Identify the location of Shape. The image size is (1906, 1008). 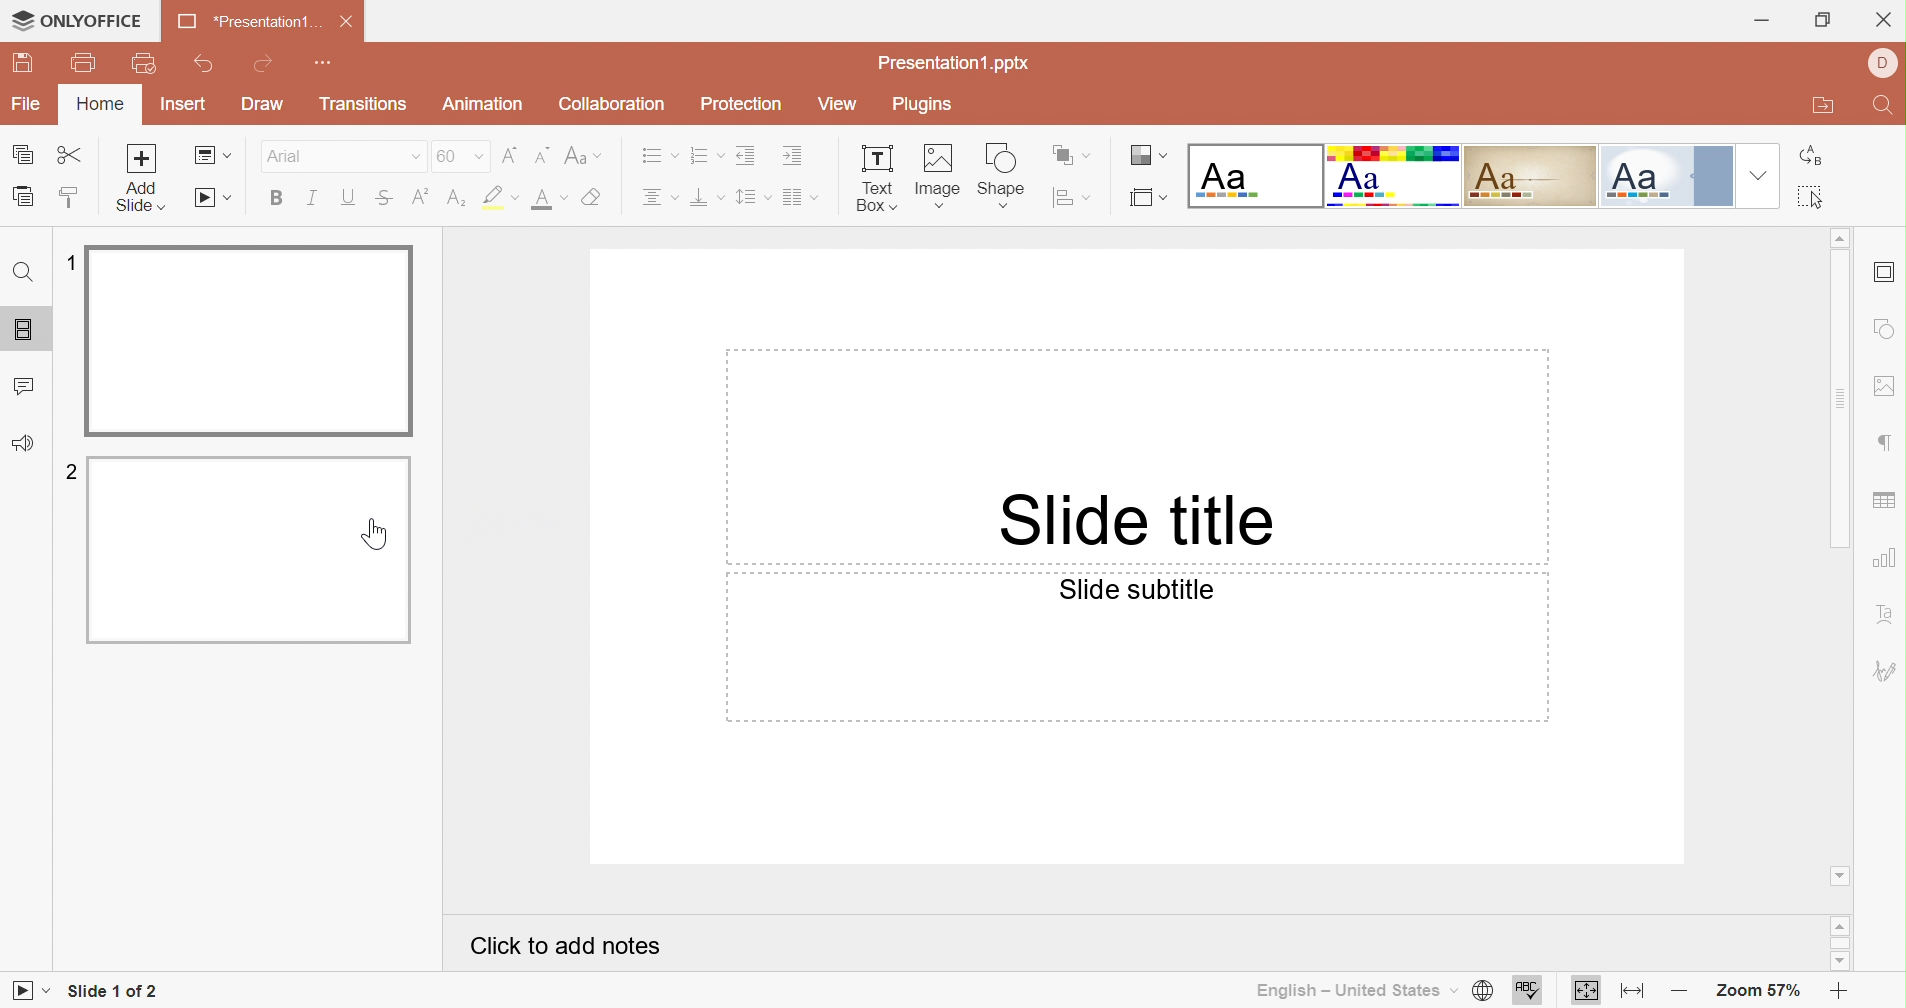
(1002, 174).